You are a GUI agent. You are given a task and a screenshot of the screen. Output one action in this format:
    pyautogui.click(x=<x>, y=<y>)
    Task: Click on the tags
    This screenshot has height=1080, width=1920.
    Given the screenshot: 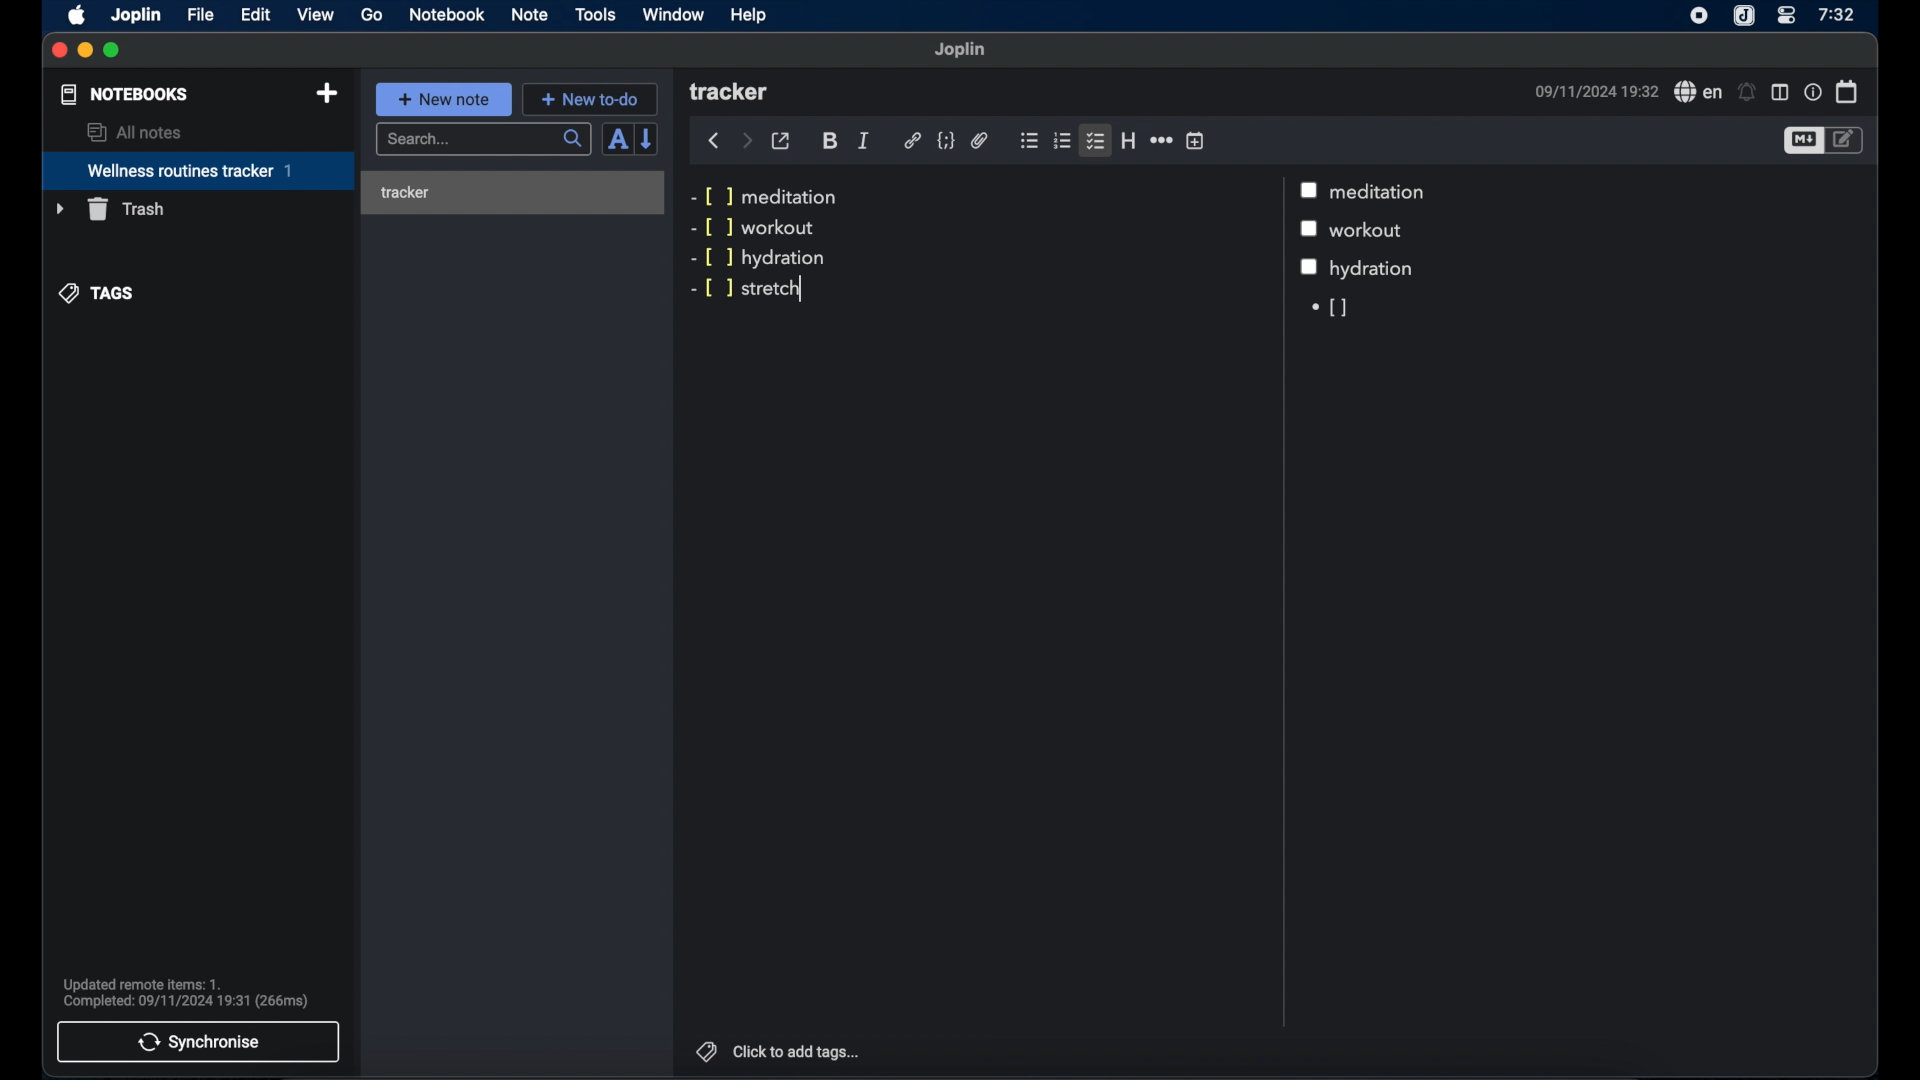 What is the action you would take?
    pyautogui.click(x=97, y=294)
    